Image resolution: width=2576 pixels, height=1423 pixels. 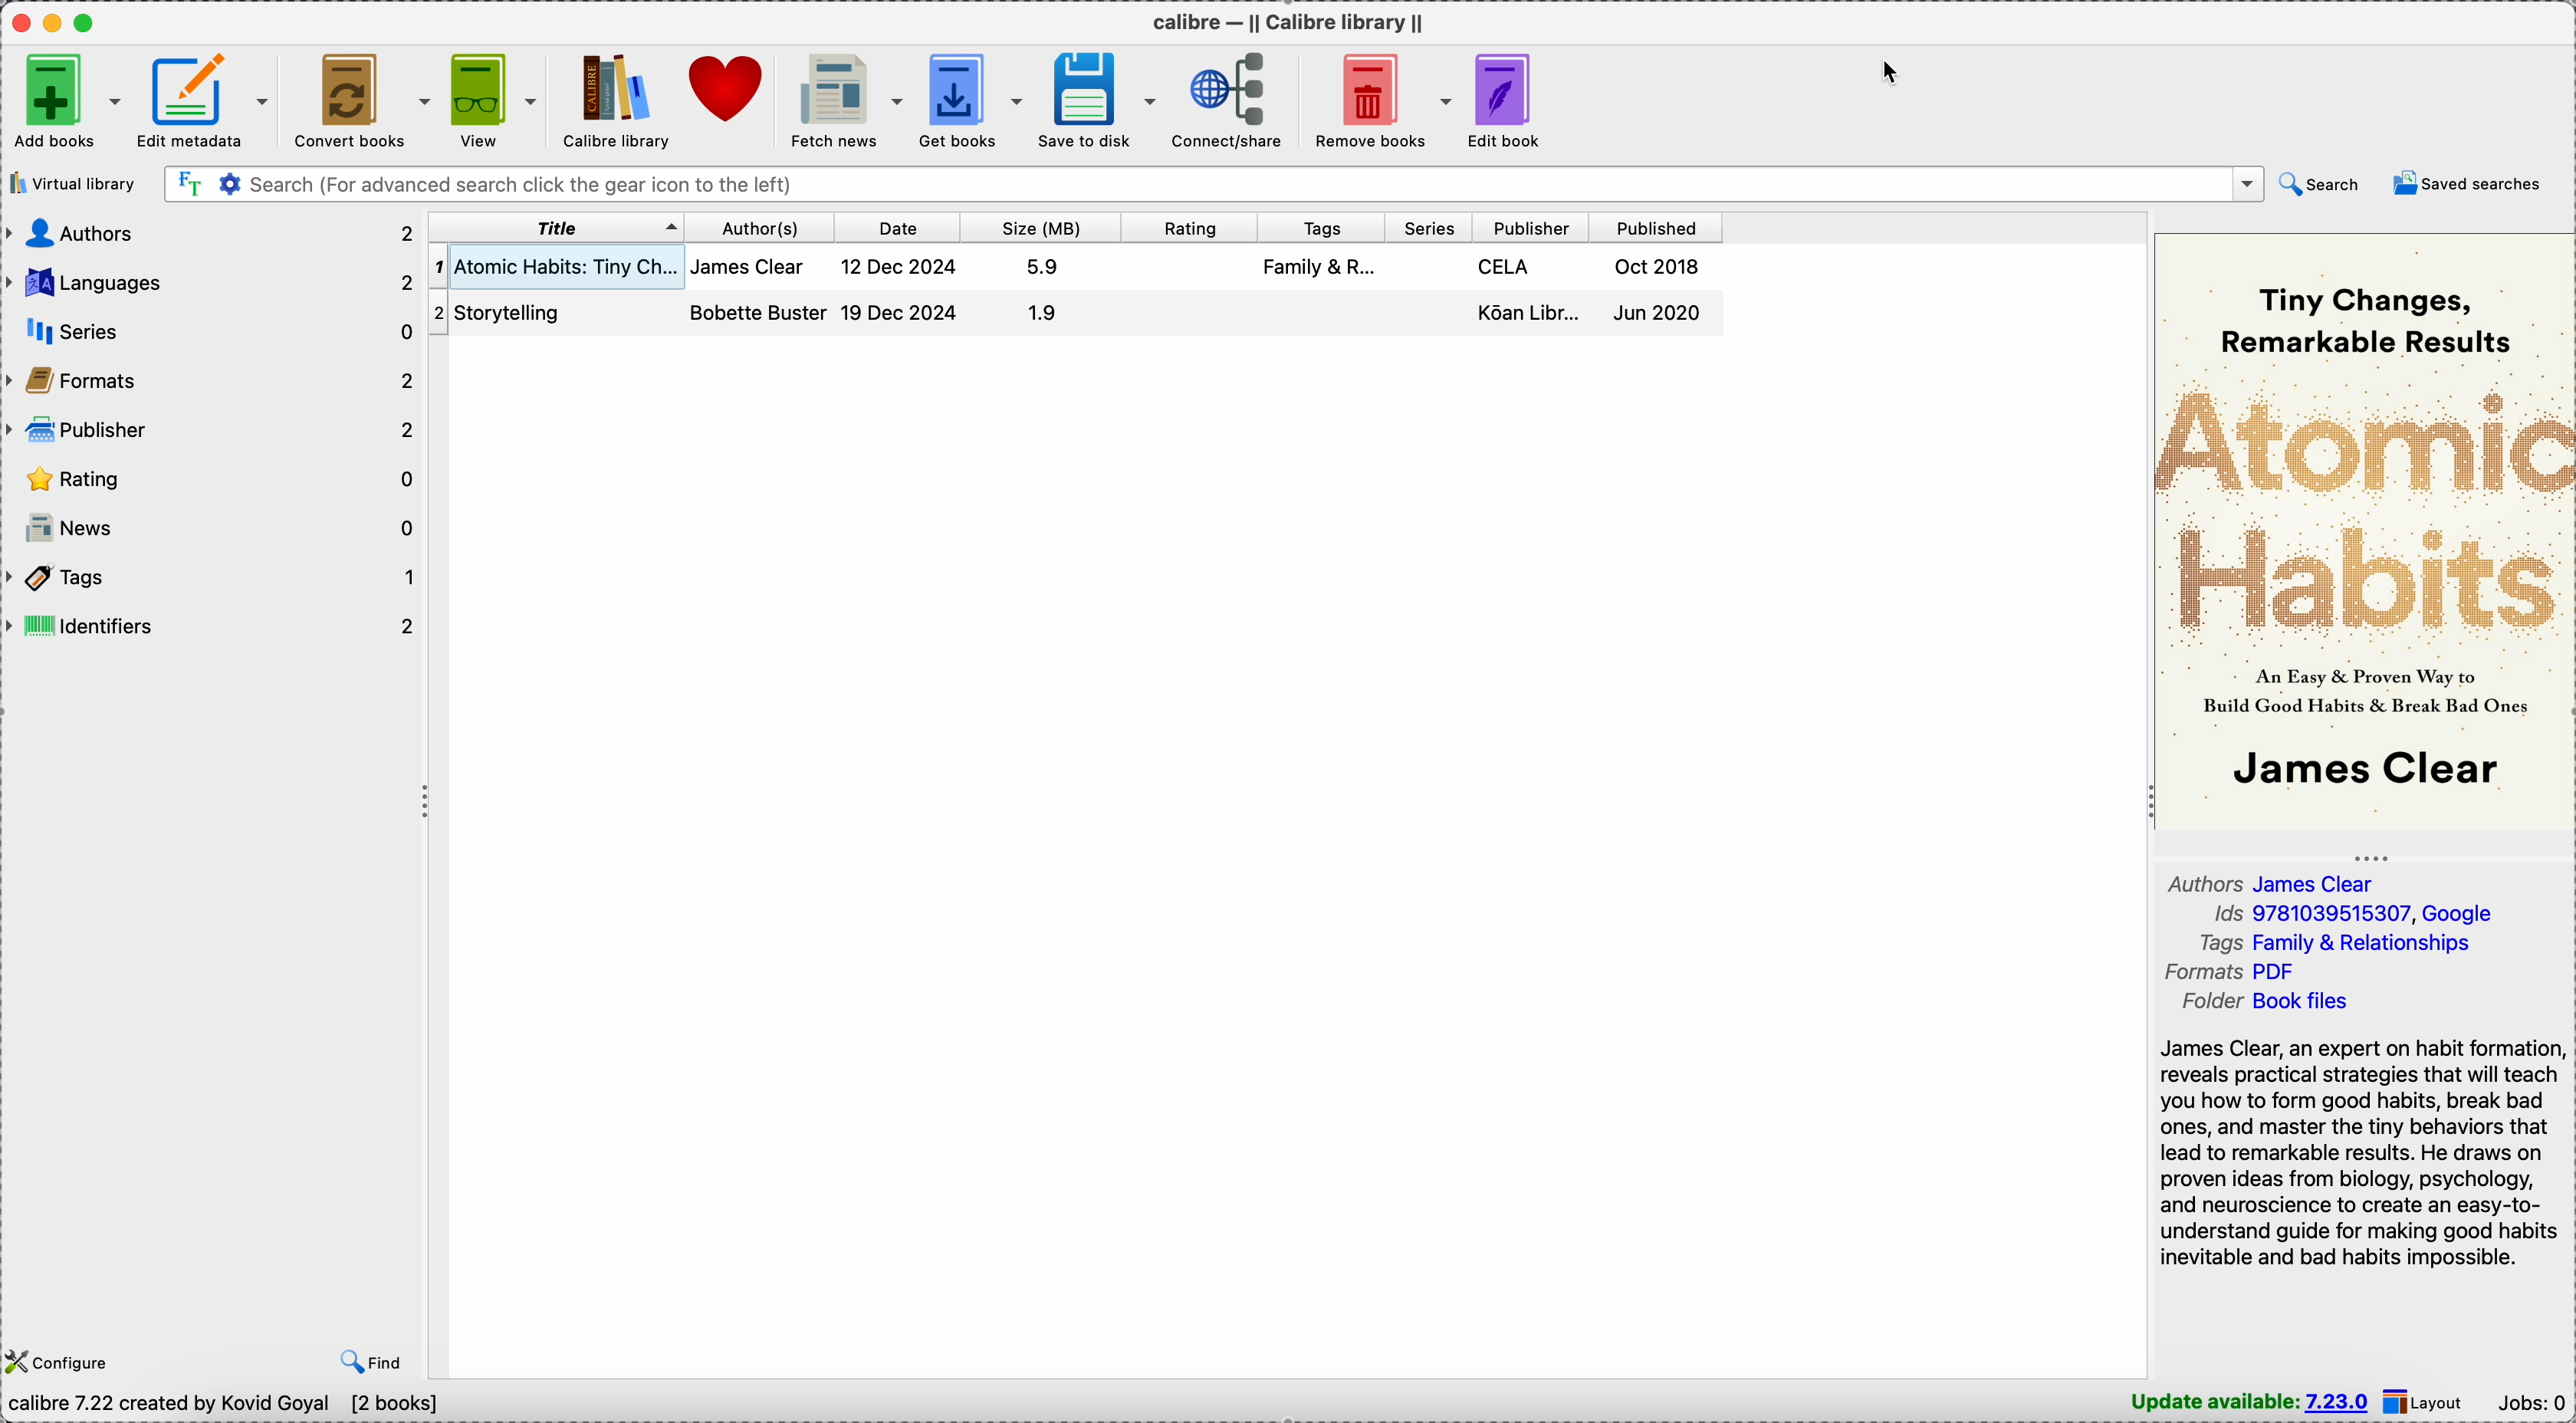 What do you see at coordinates (492, 102) in the screenshot?
I see `view` at bounding box center [492, 102].